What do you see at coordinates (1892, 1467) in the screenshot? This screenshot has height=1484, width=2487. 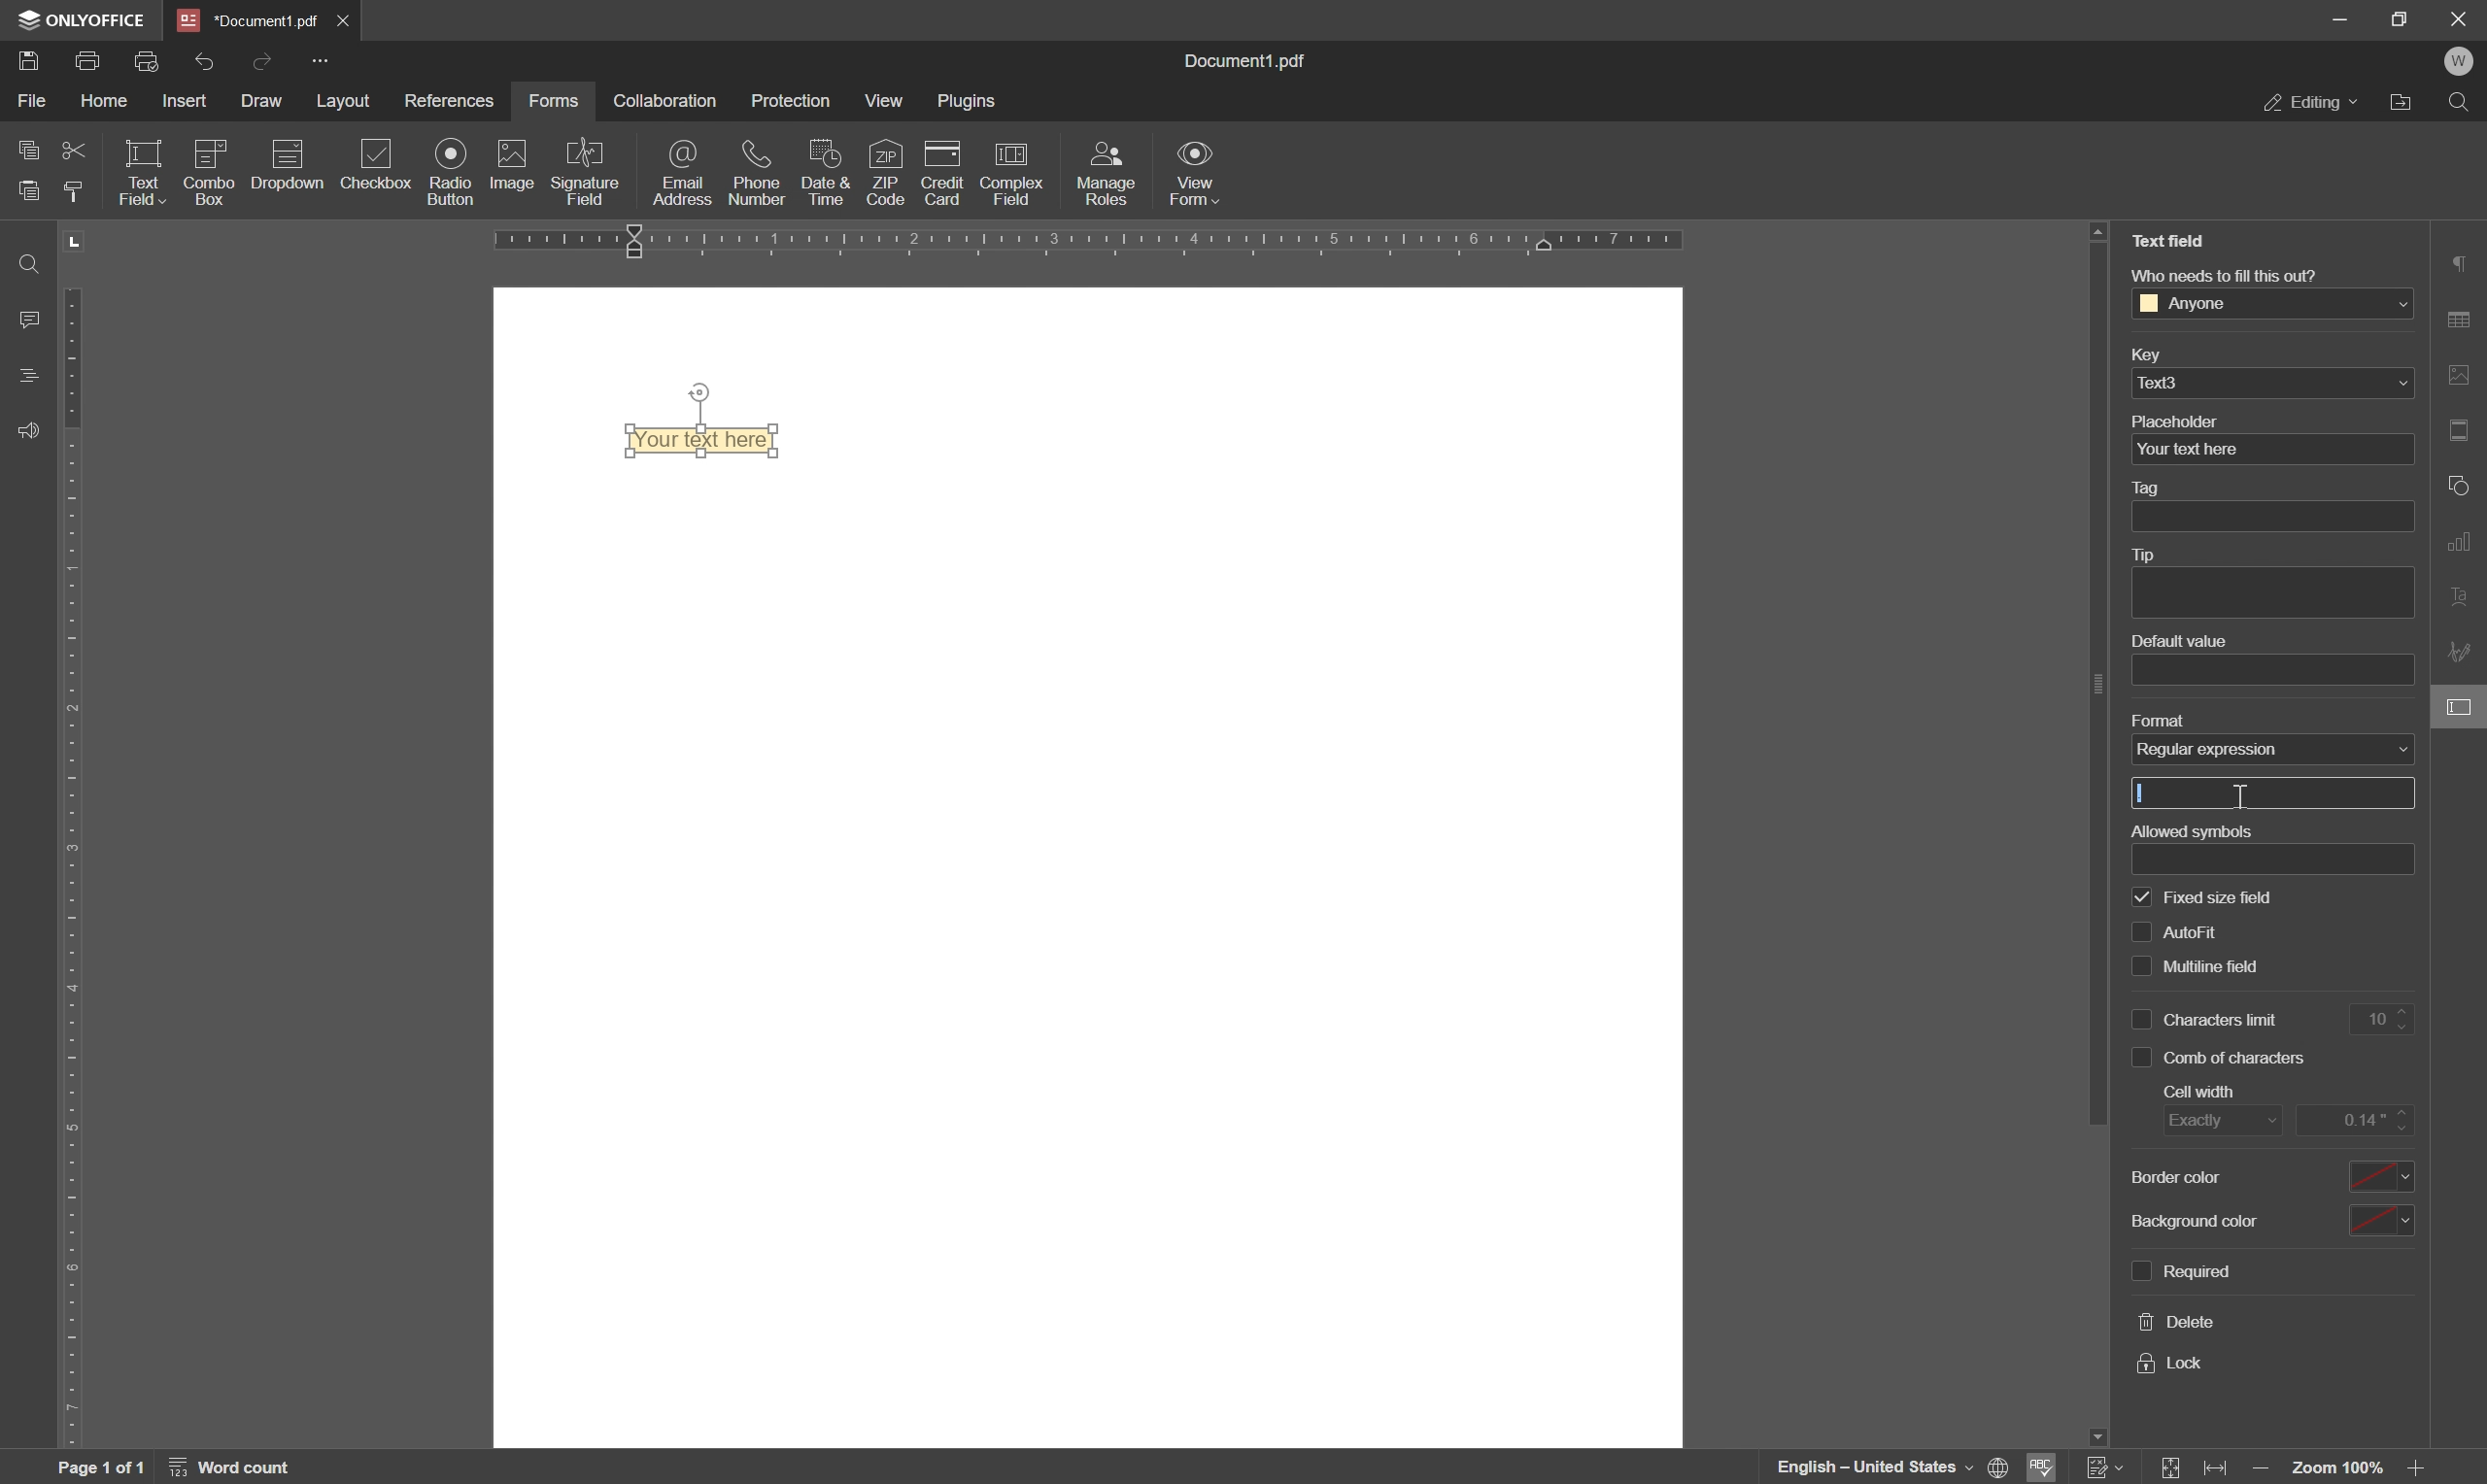 I see `set document language` at bounding box center [1892, 1467].